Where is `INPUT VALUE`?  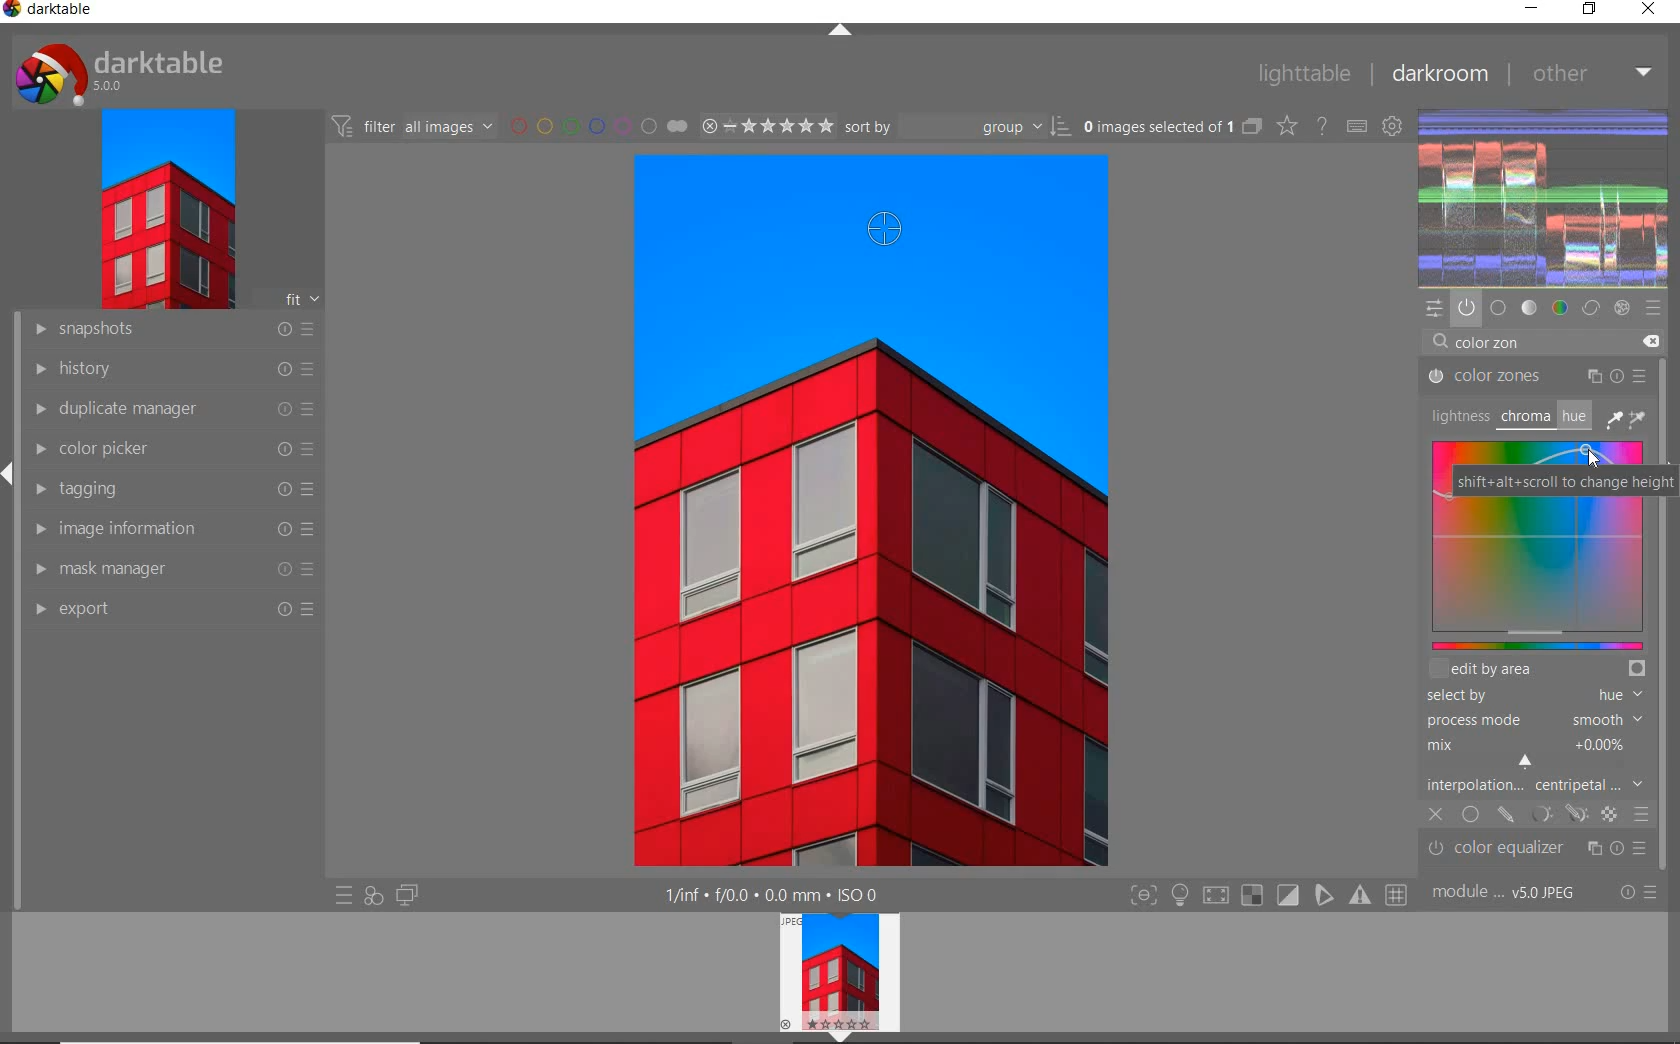 INPUT VALUE is located at coordinates (1479, 343).